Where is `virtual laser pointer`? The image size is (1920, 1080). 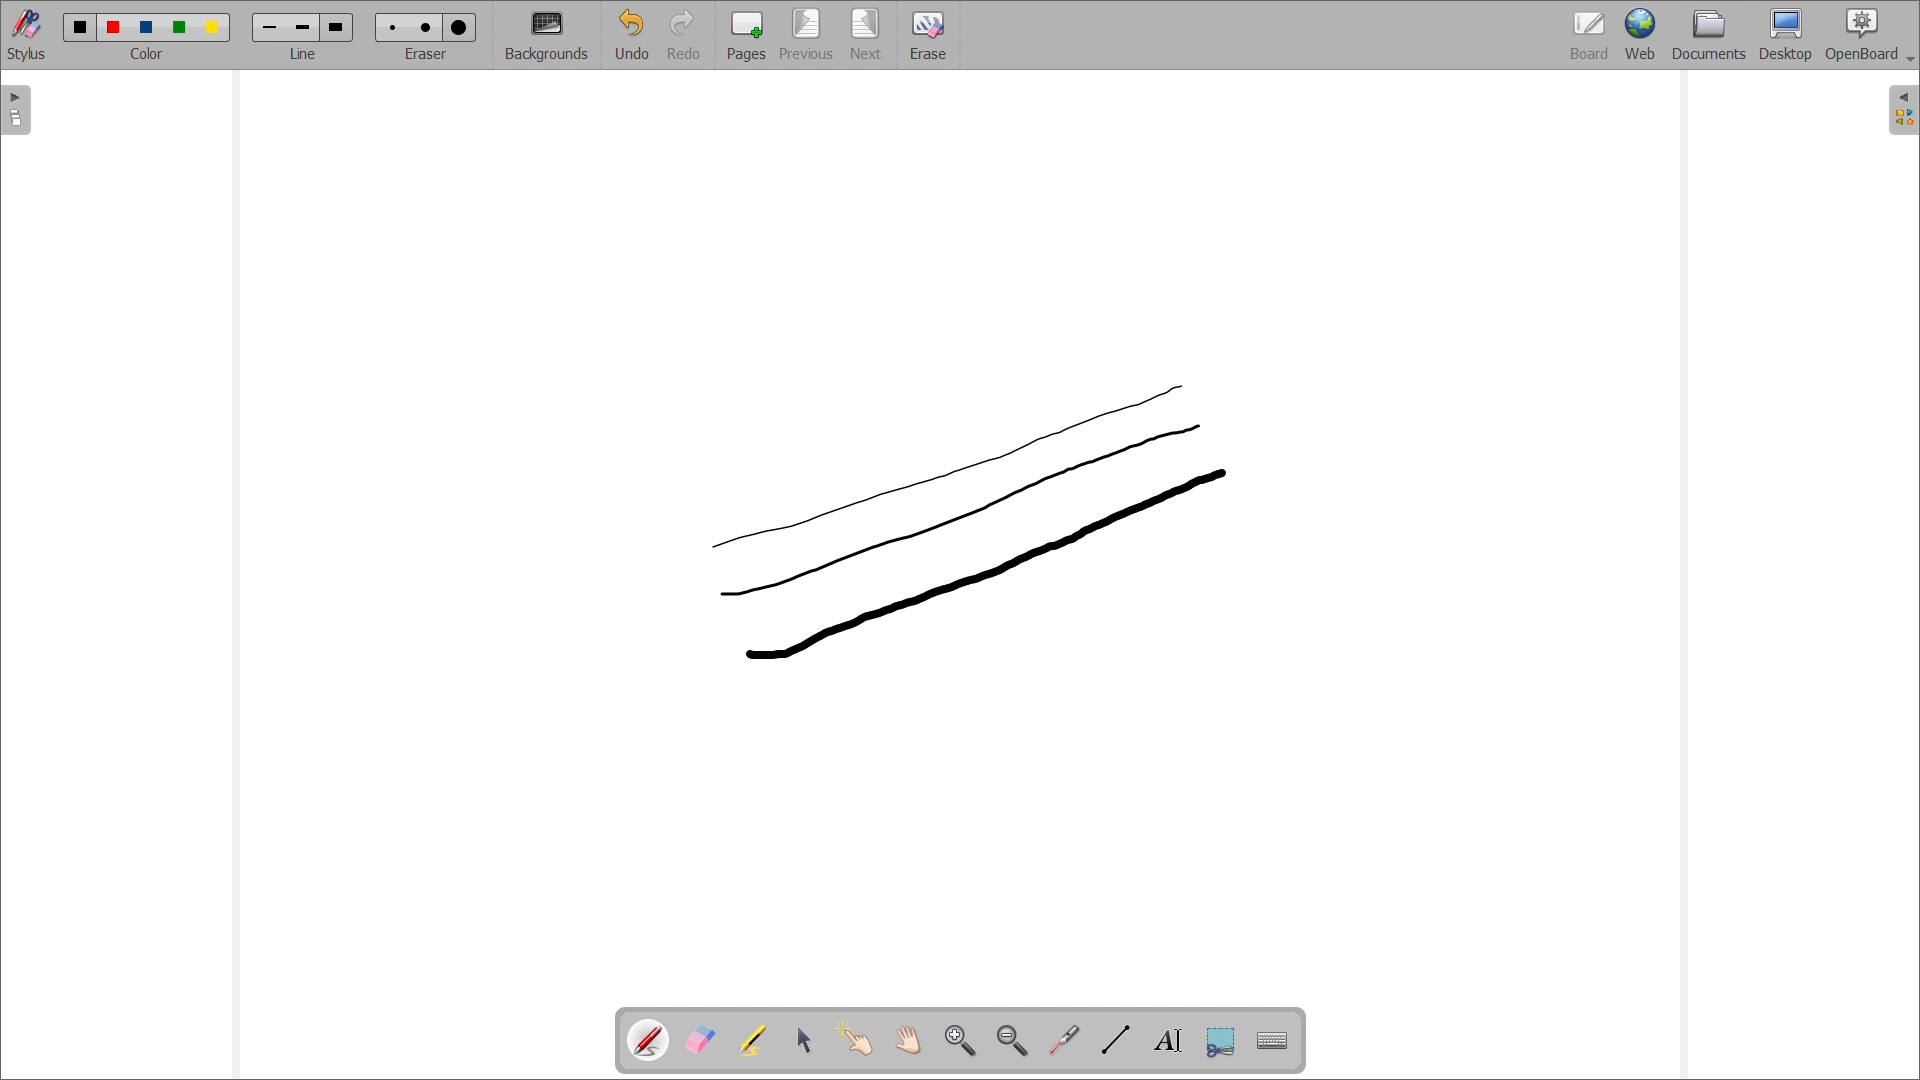
virtual laser pointer is located at coordinates (1066, 1038).